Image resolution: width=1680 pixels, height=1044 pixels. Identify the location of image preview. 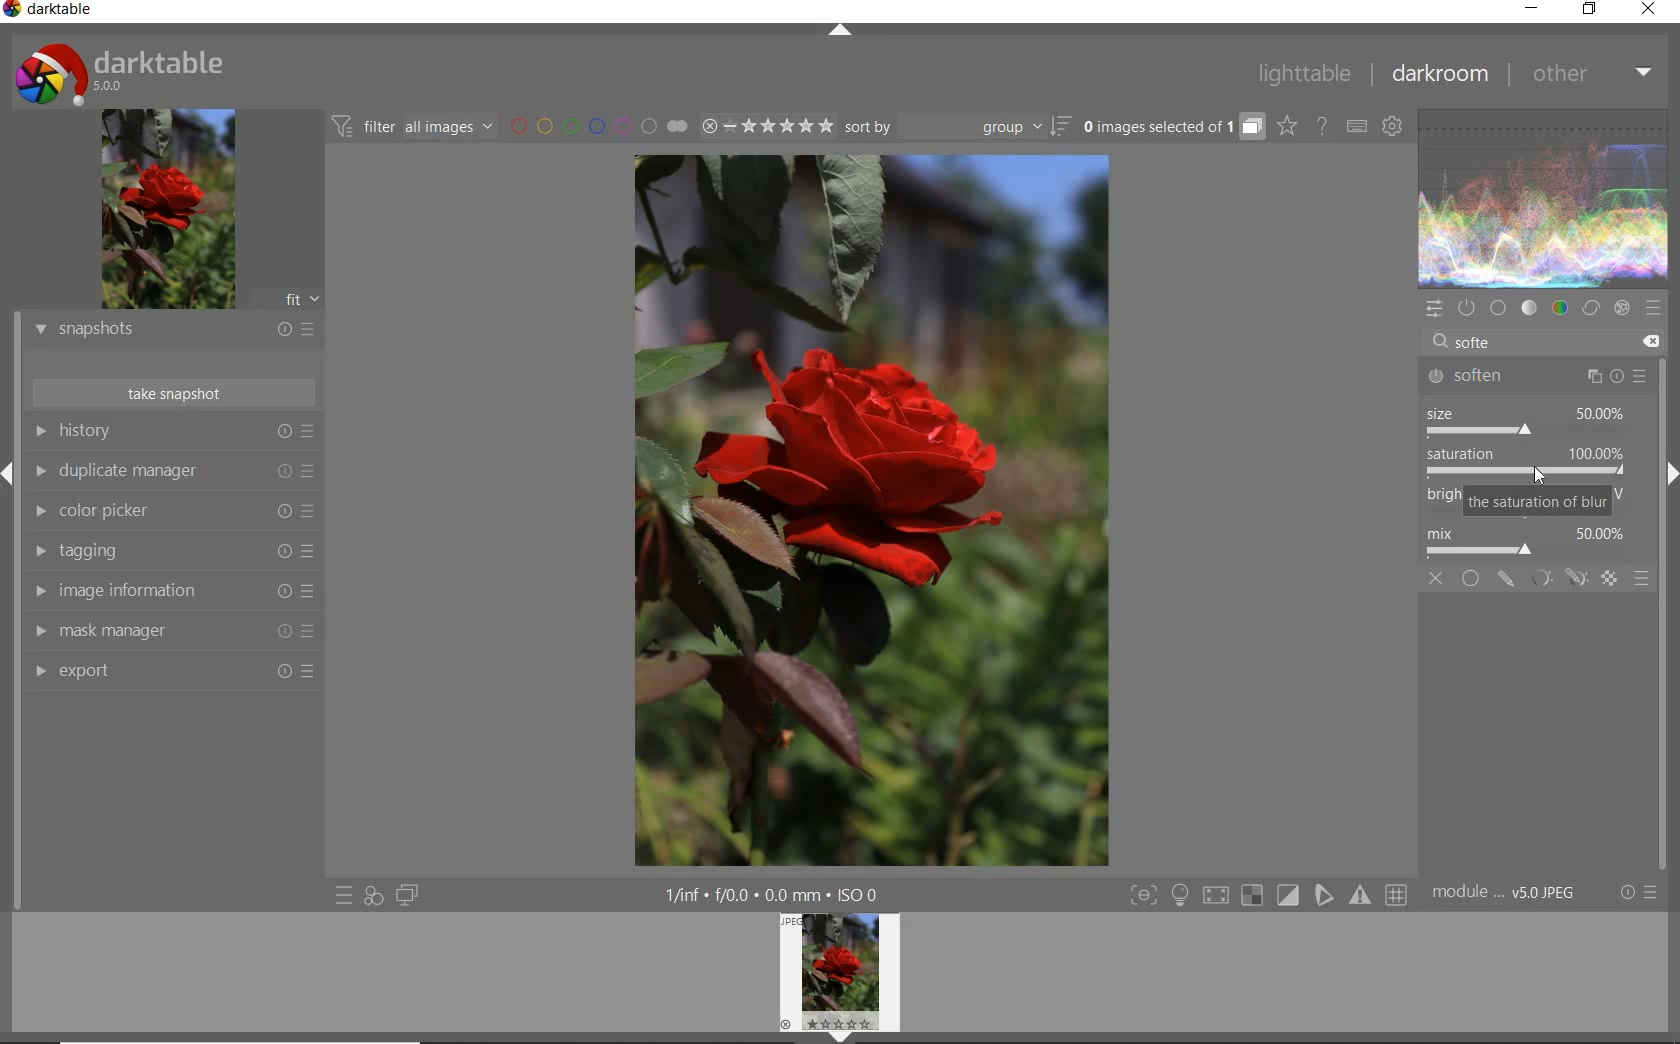
(167, 210).